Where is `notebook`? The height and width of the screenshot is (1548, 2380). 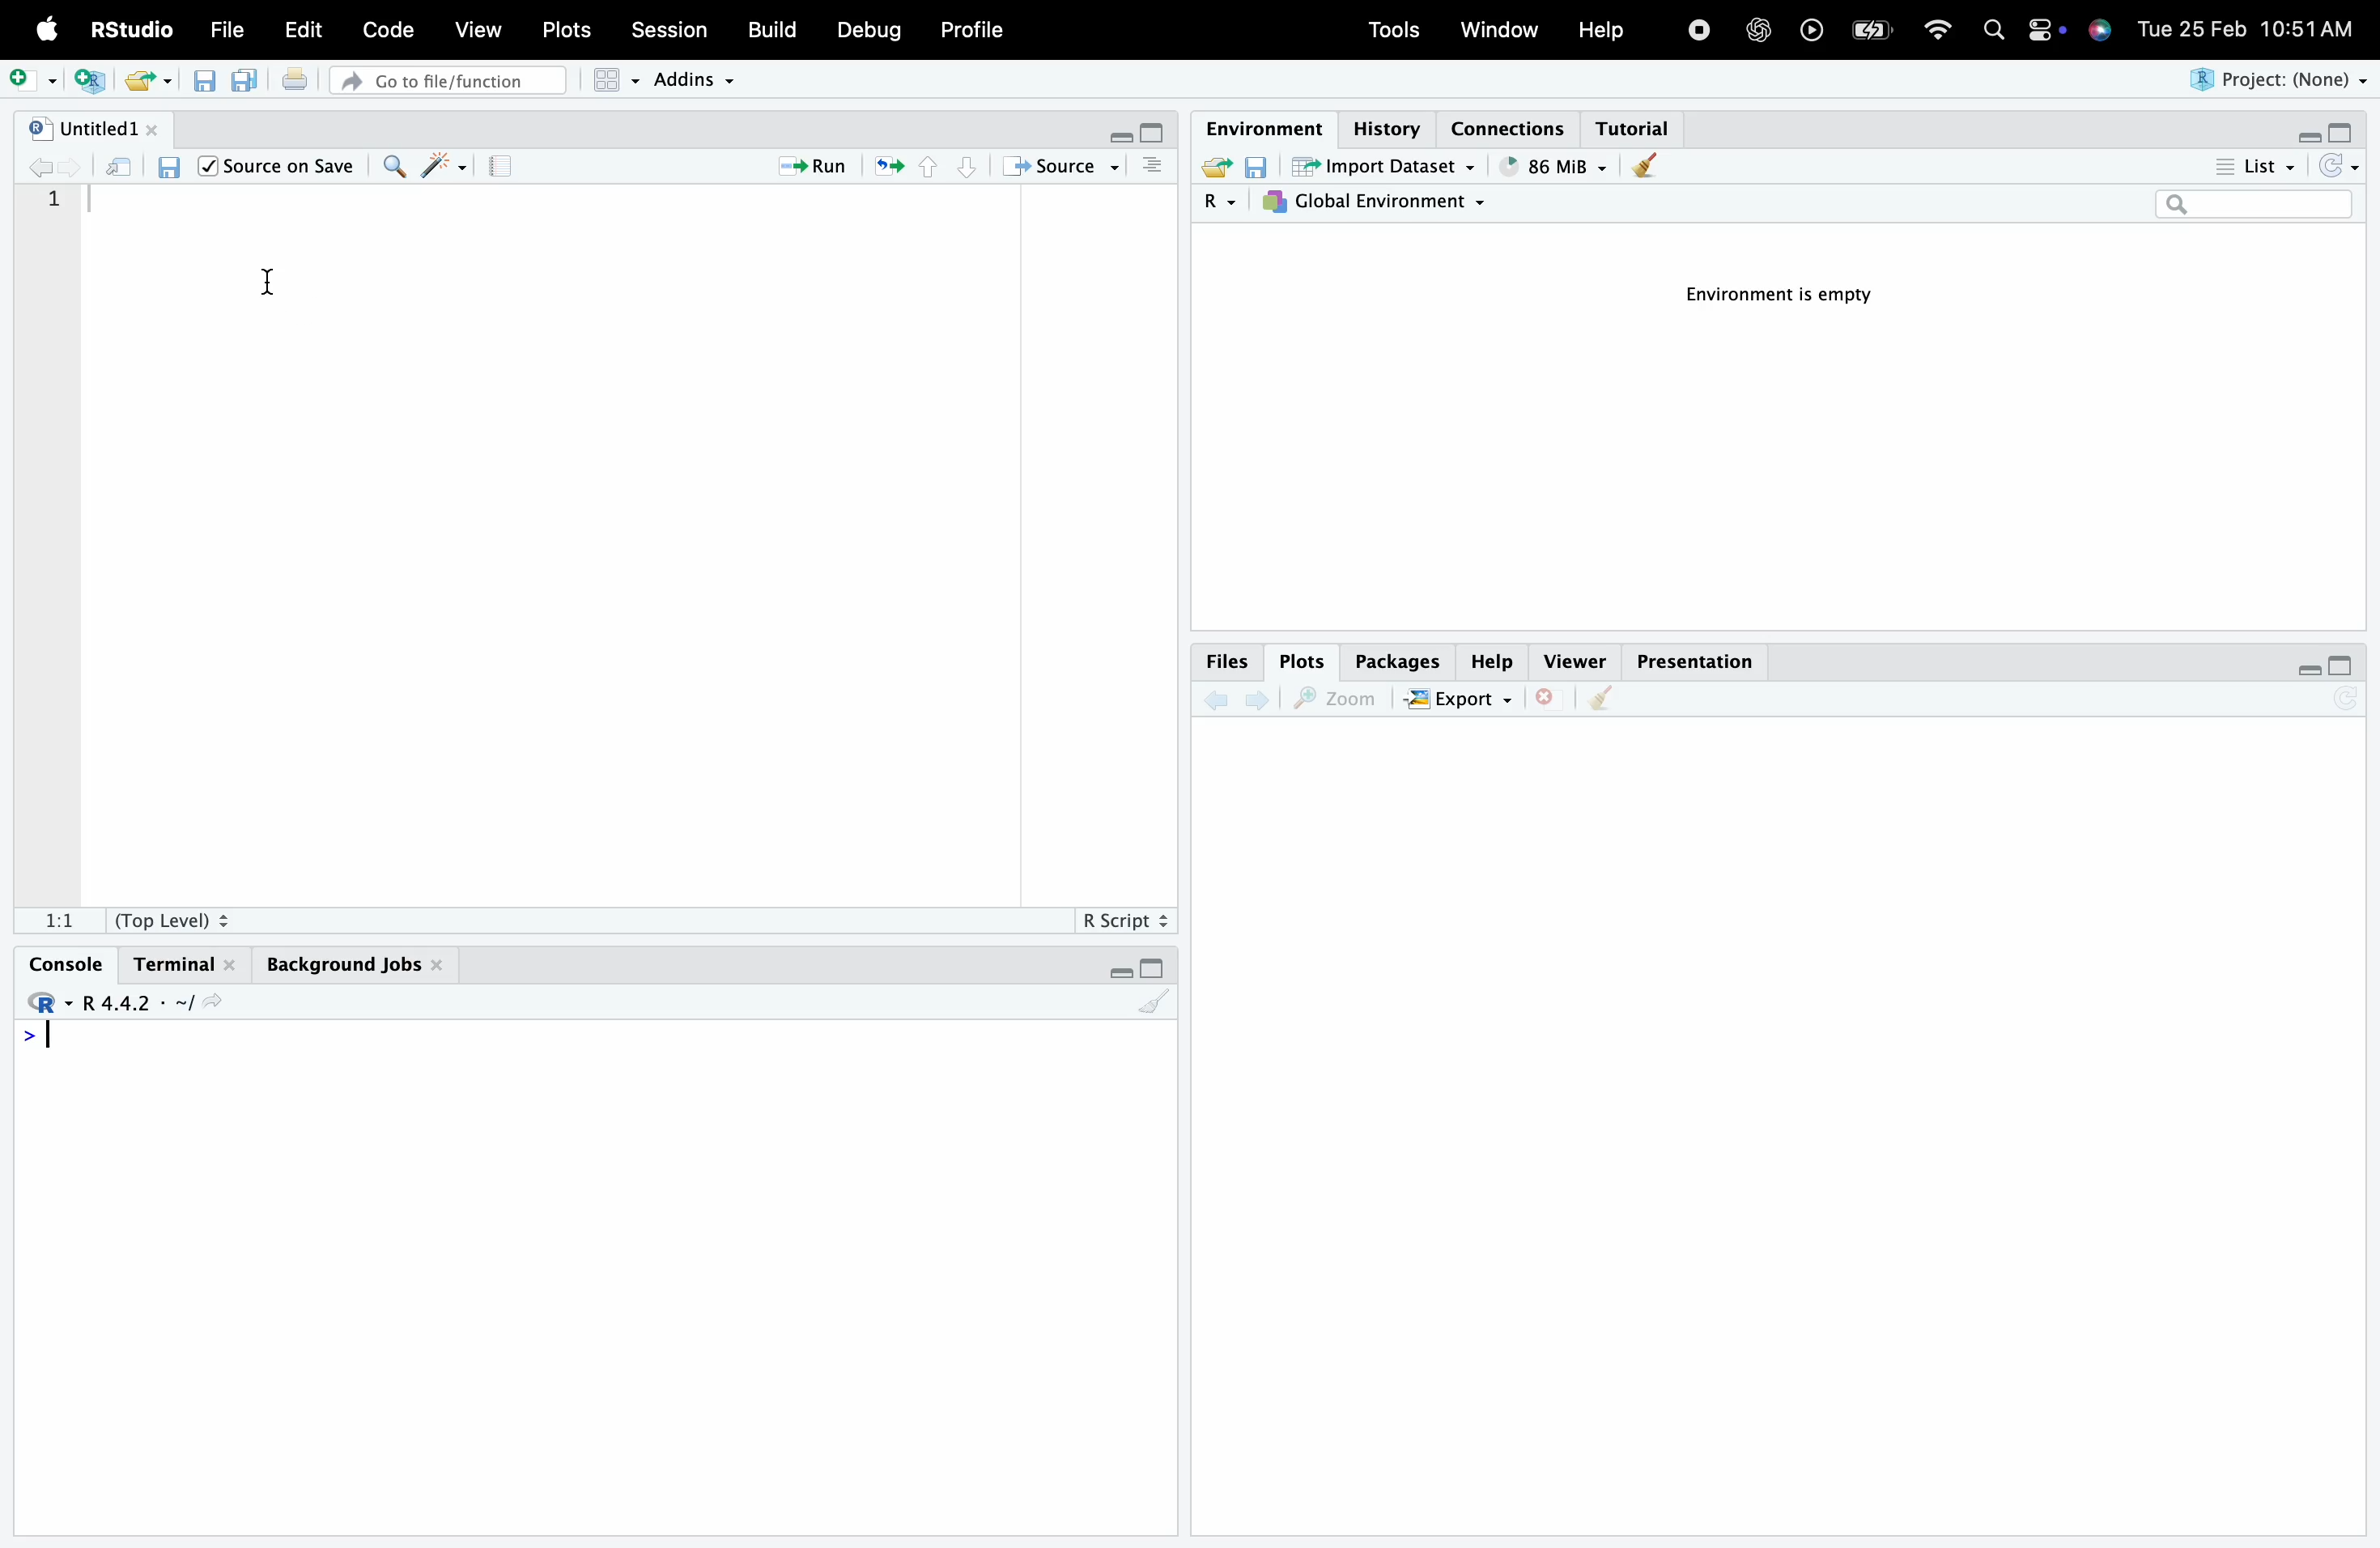 notebook is located at coordinates (509, 170).